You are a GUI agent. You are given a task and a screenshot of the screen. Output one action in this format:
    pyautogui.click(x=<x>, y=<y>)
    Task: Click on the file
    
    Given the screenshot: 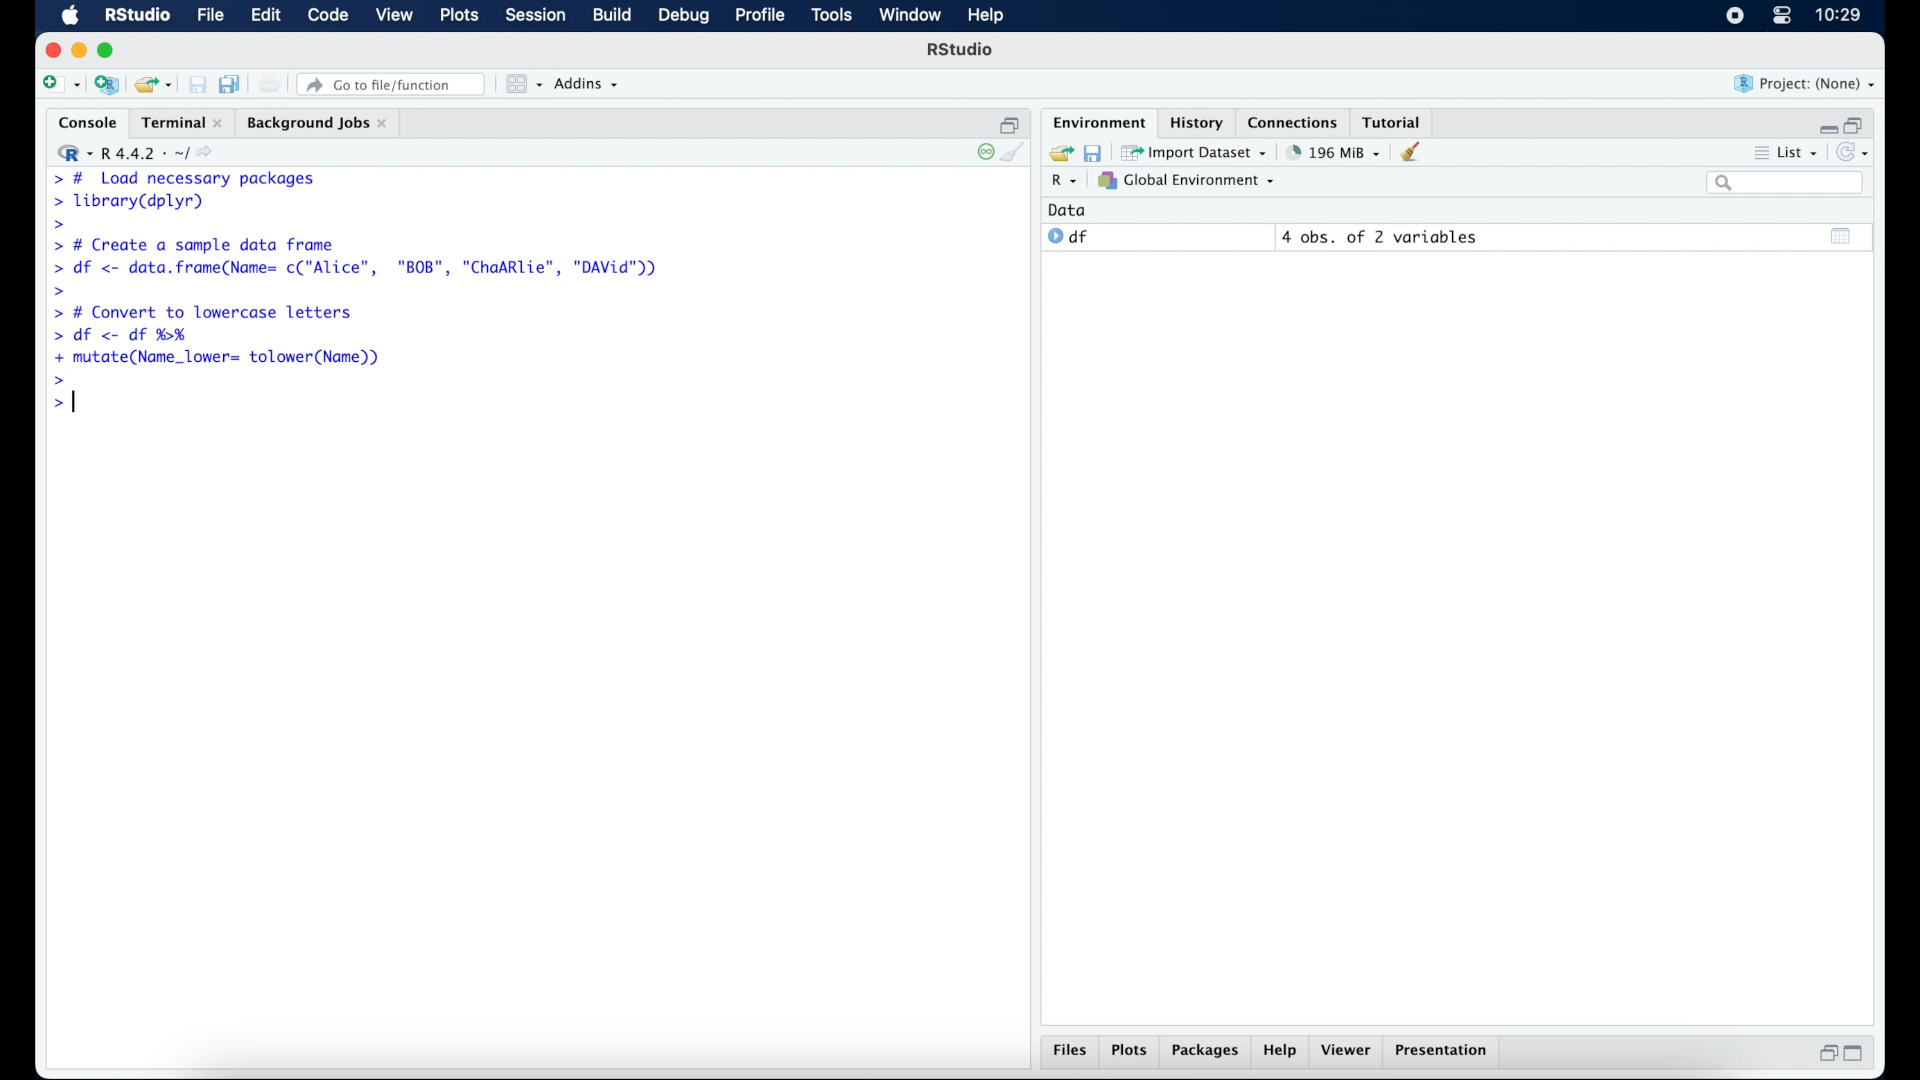 What is the action you would take?
    pyautogui.click(x=208, y=16)
    